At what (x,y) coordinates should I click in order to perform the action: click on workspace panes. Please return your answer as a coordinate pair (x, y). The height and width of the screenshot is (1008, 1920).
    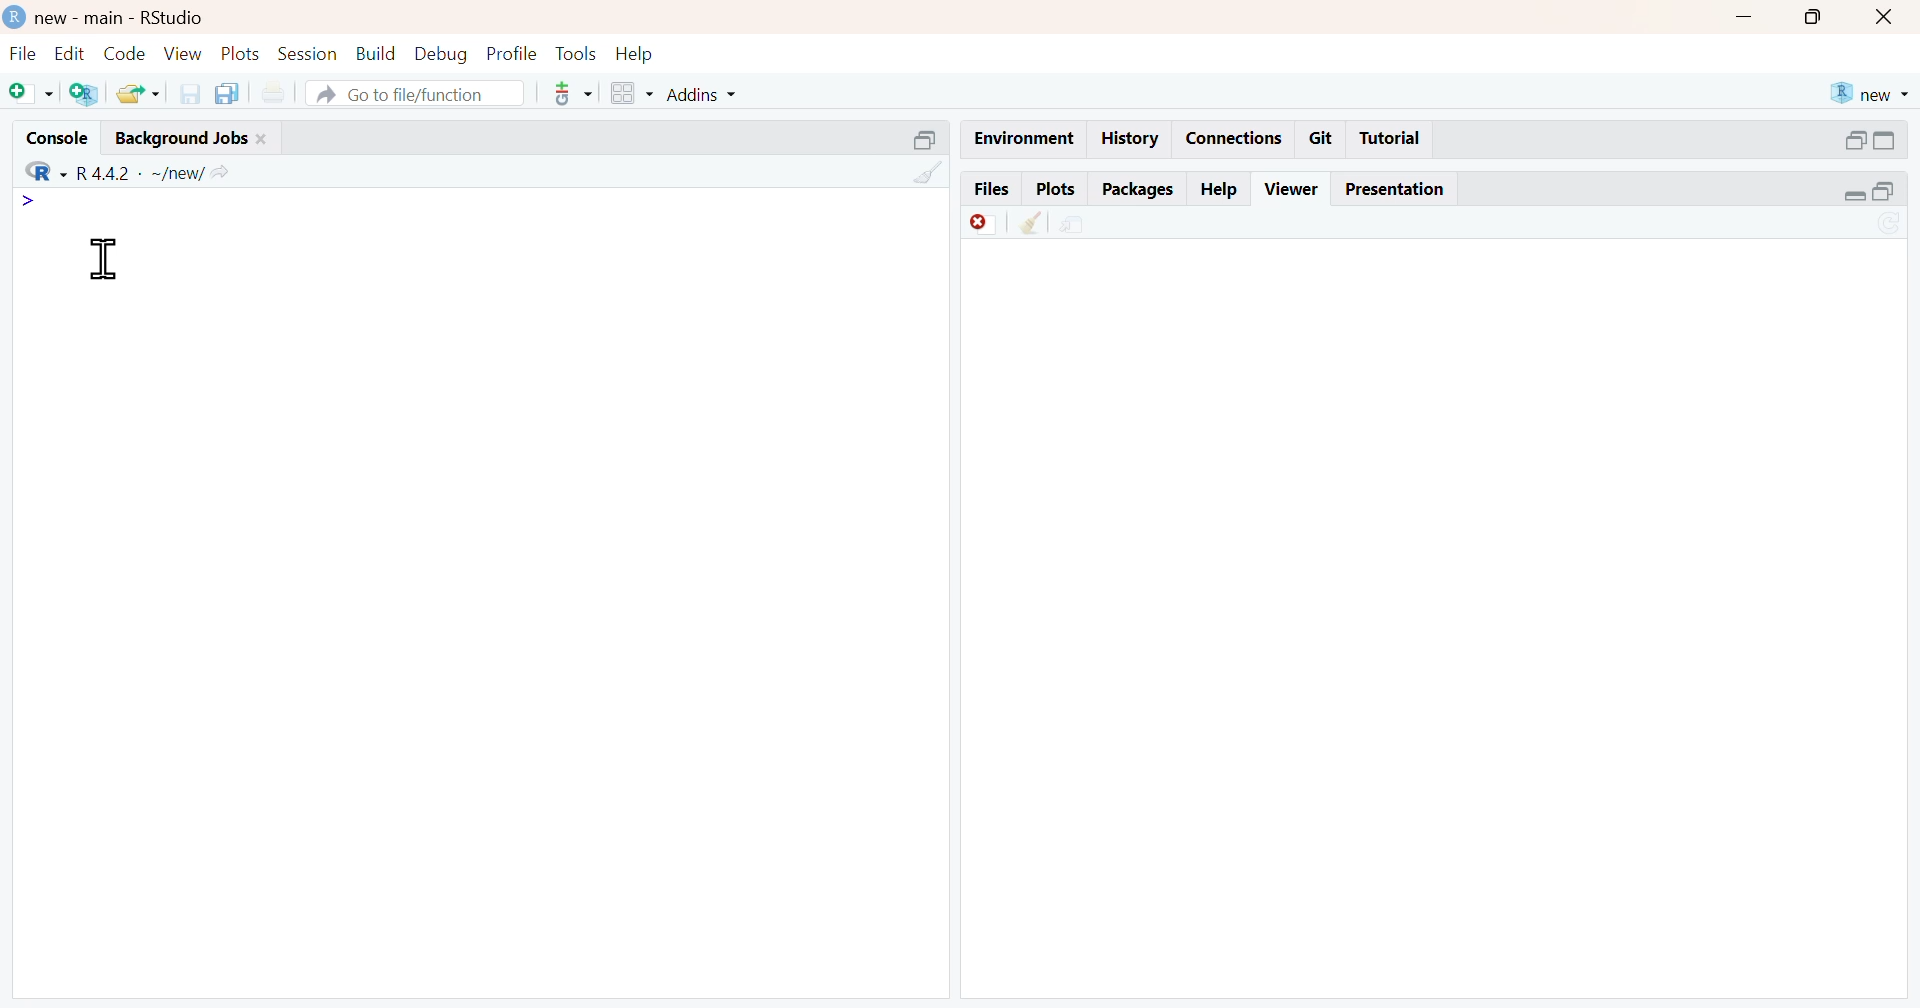
    Looking at the image, I should click on (633, 94).